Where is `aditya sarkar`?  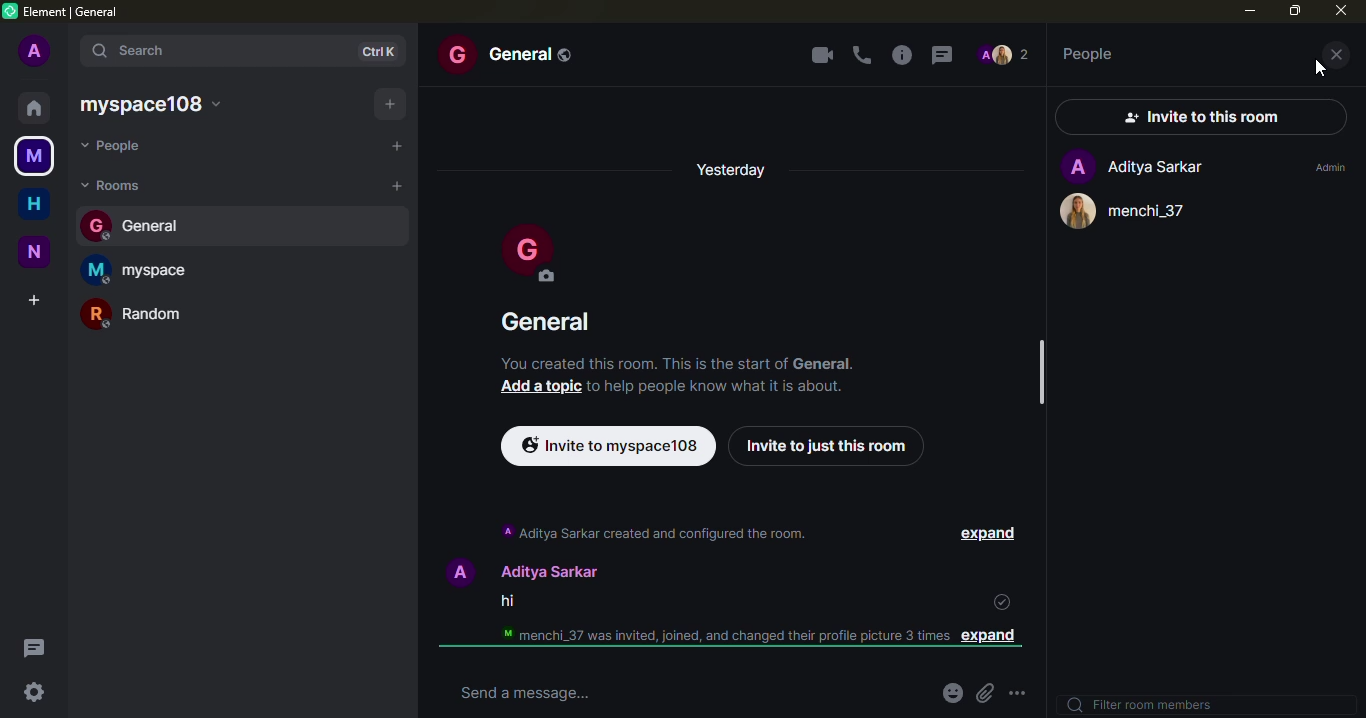 aditya sarkar is located at coordinates (516, 570).